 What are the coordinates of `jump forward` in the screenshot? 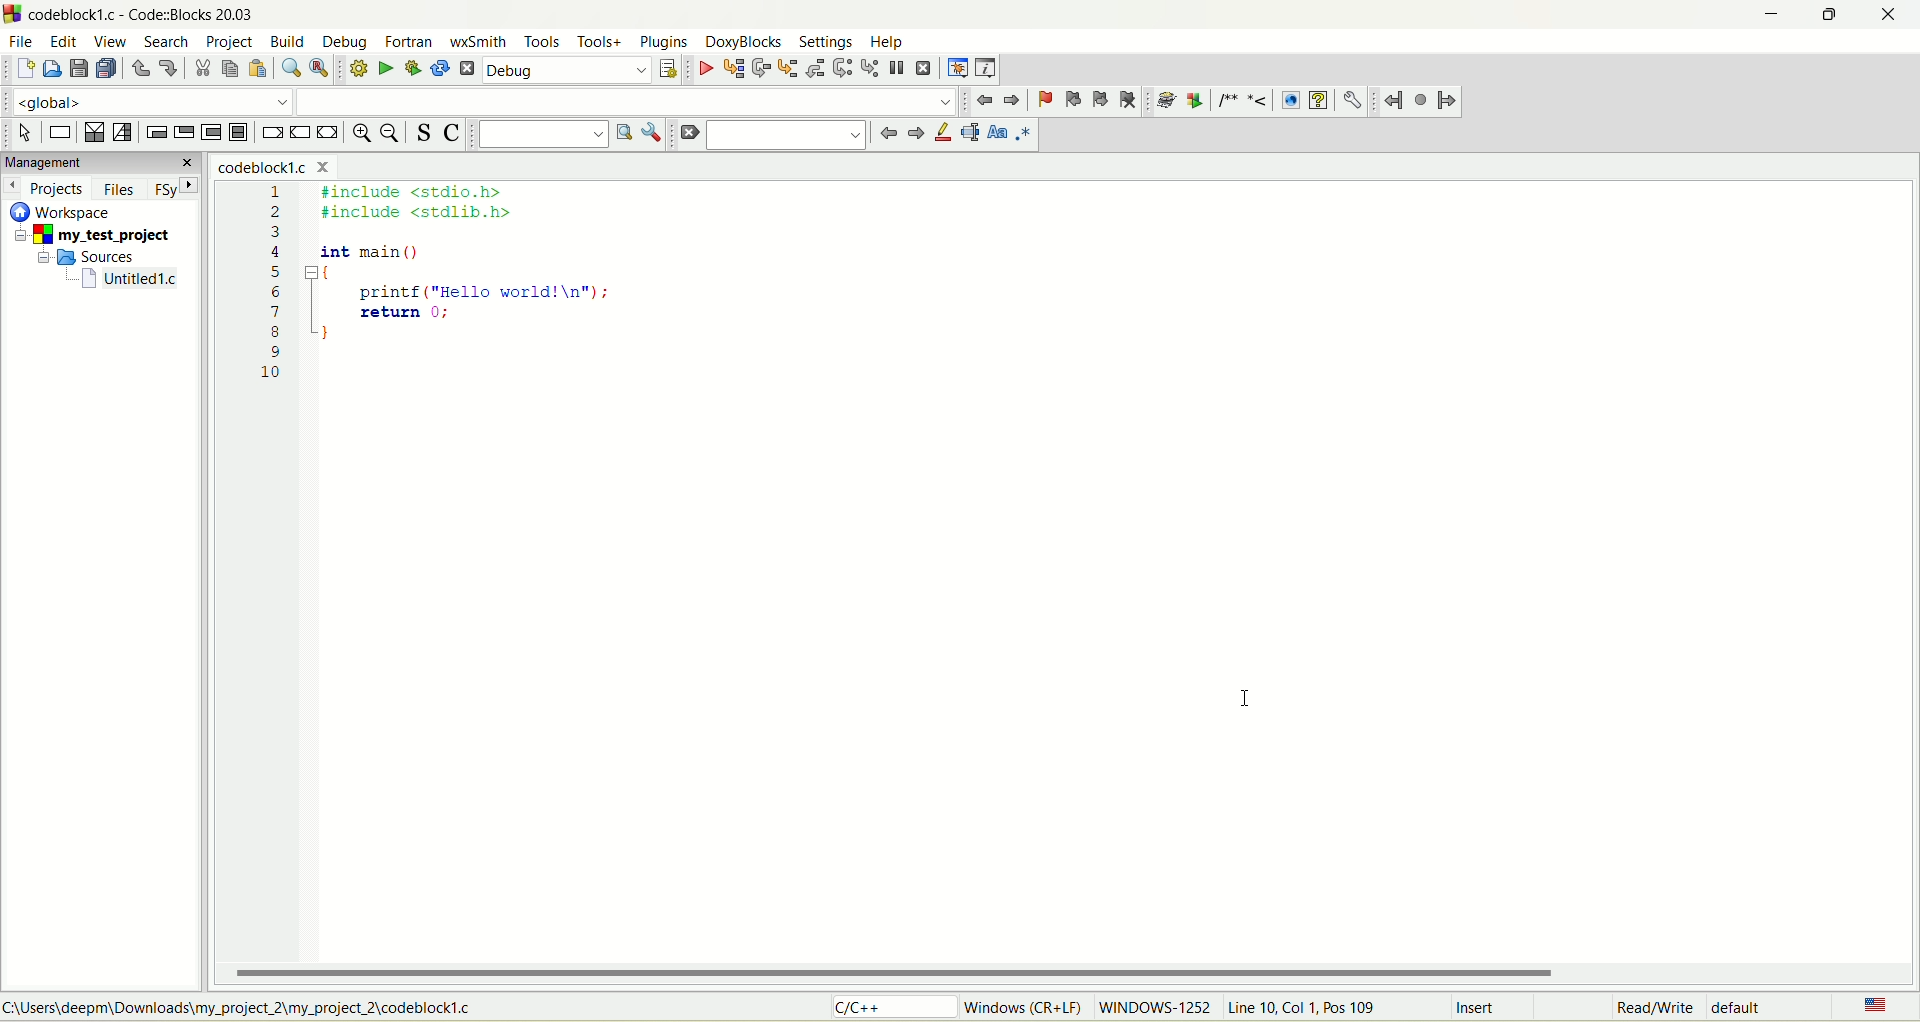 It's located at (913, 135).